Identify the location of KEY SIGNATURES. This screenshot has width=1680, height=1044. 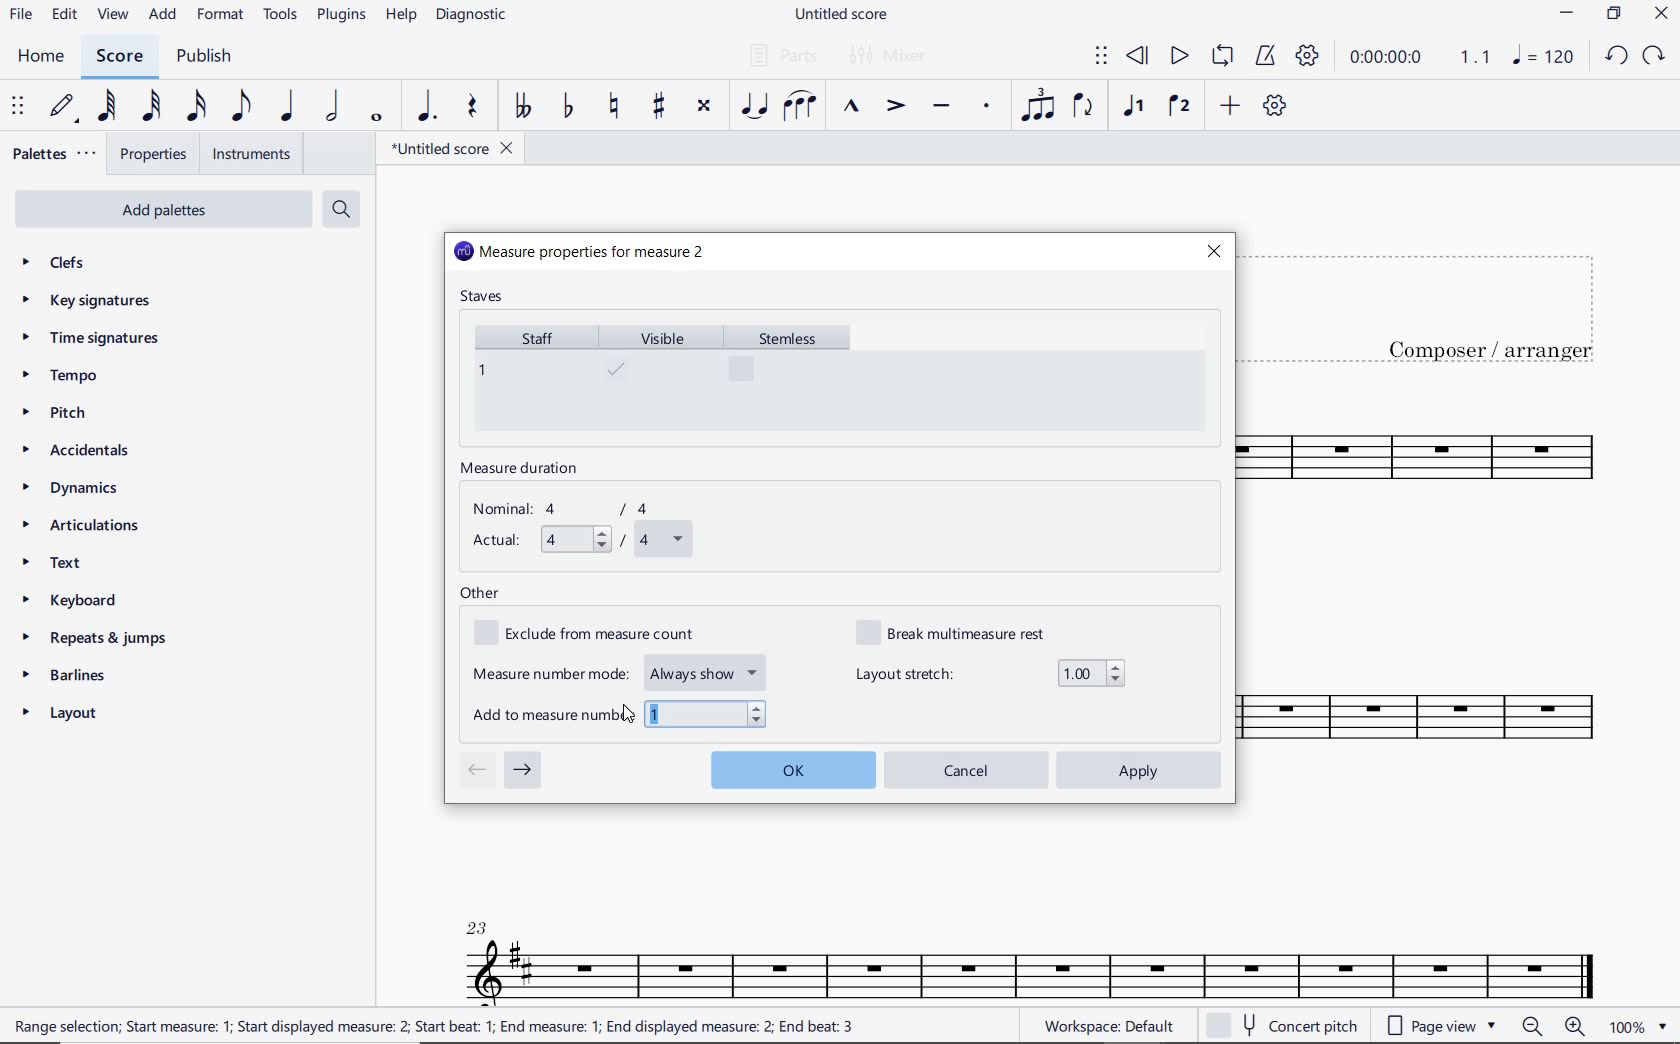
(92, 300).